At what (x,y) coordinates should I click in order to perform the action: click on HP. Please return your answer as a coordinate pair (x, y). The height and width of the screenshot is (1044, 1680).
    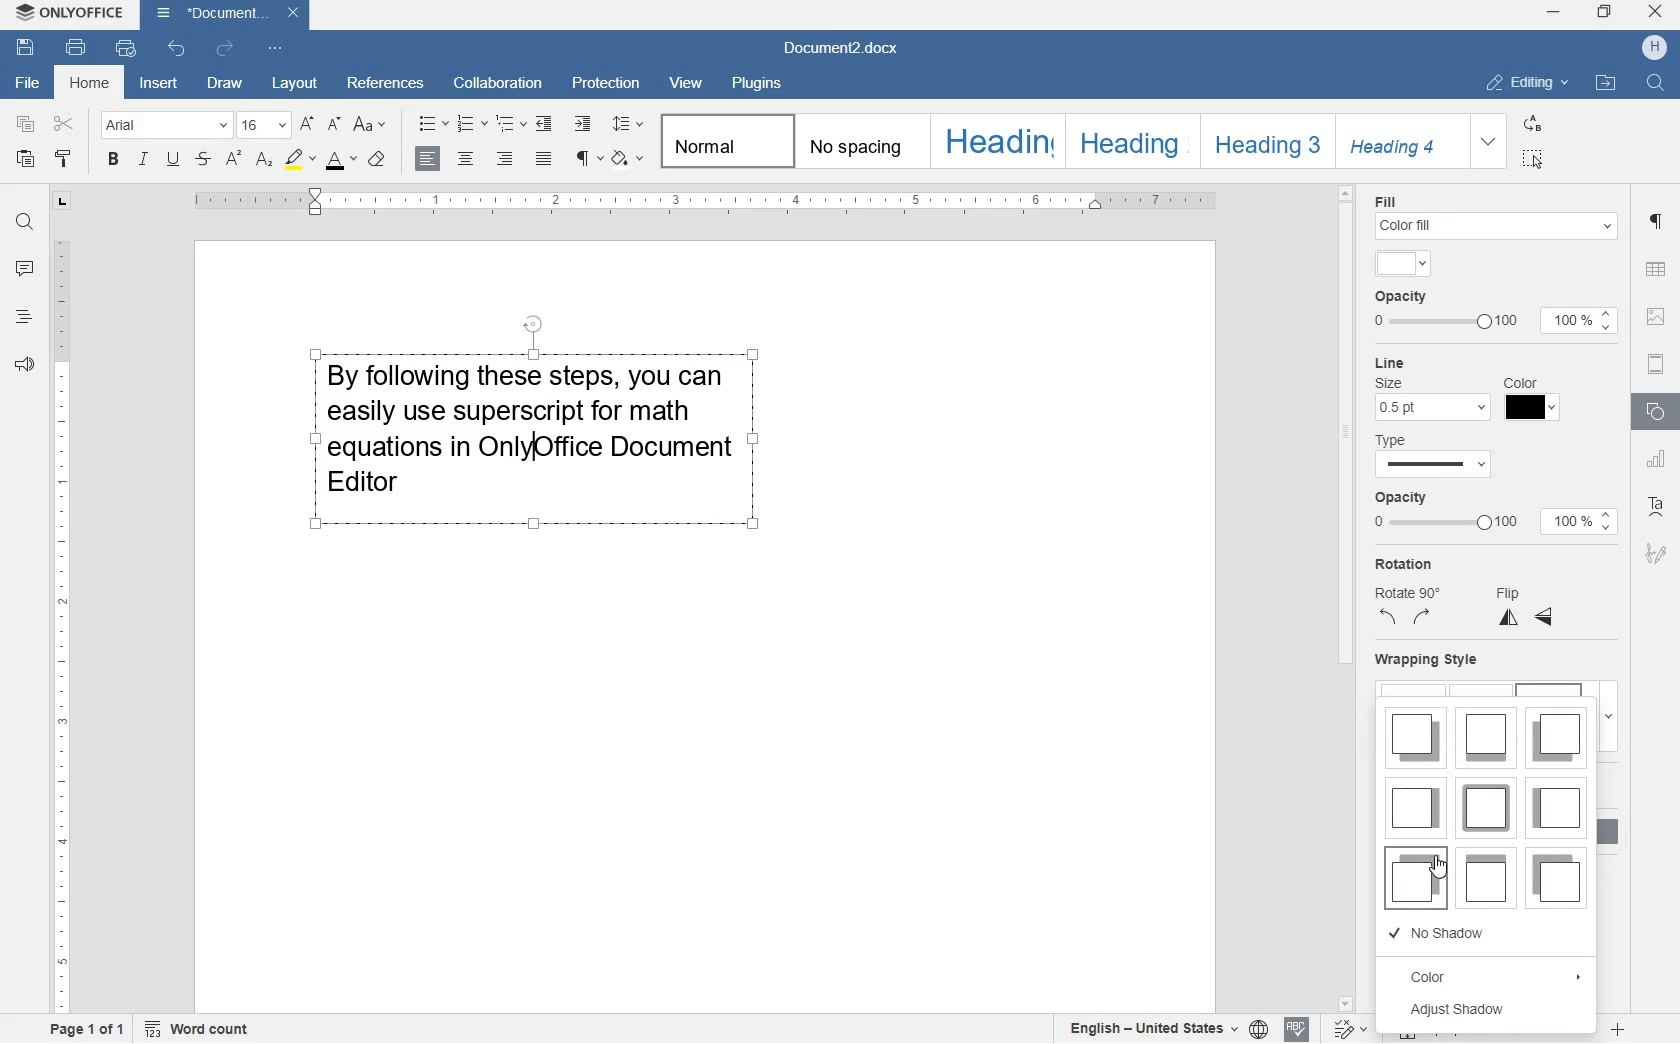
    Looking at the image, I should click on (1654, 46).